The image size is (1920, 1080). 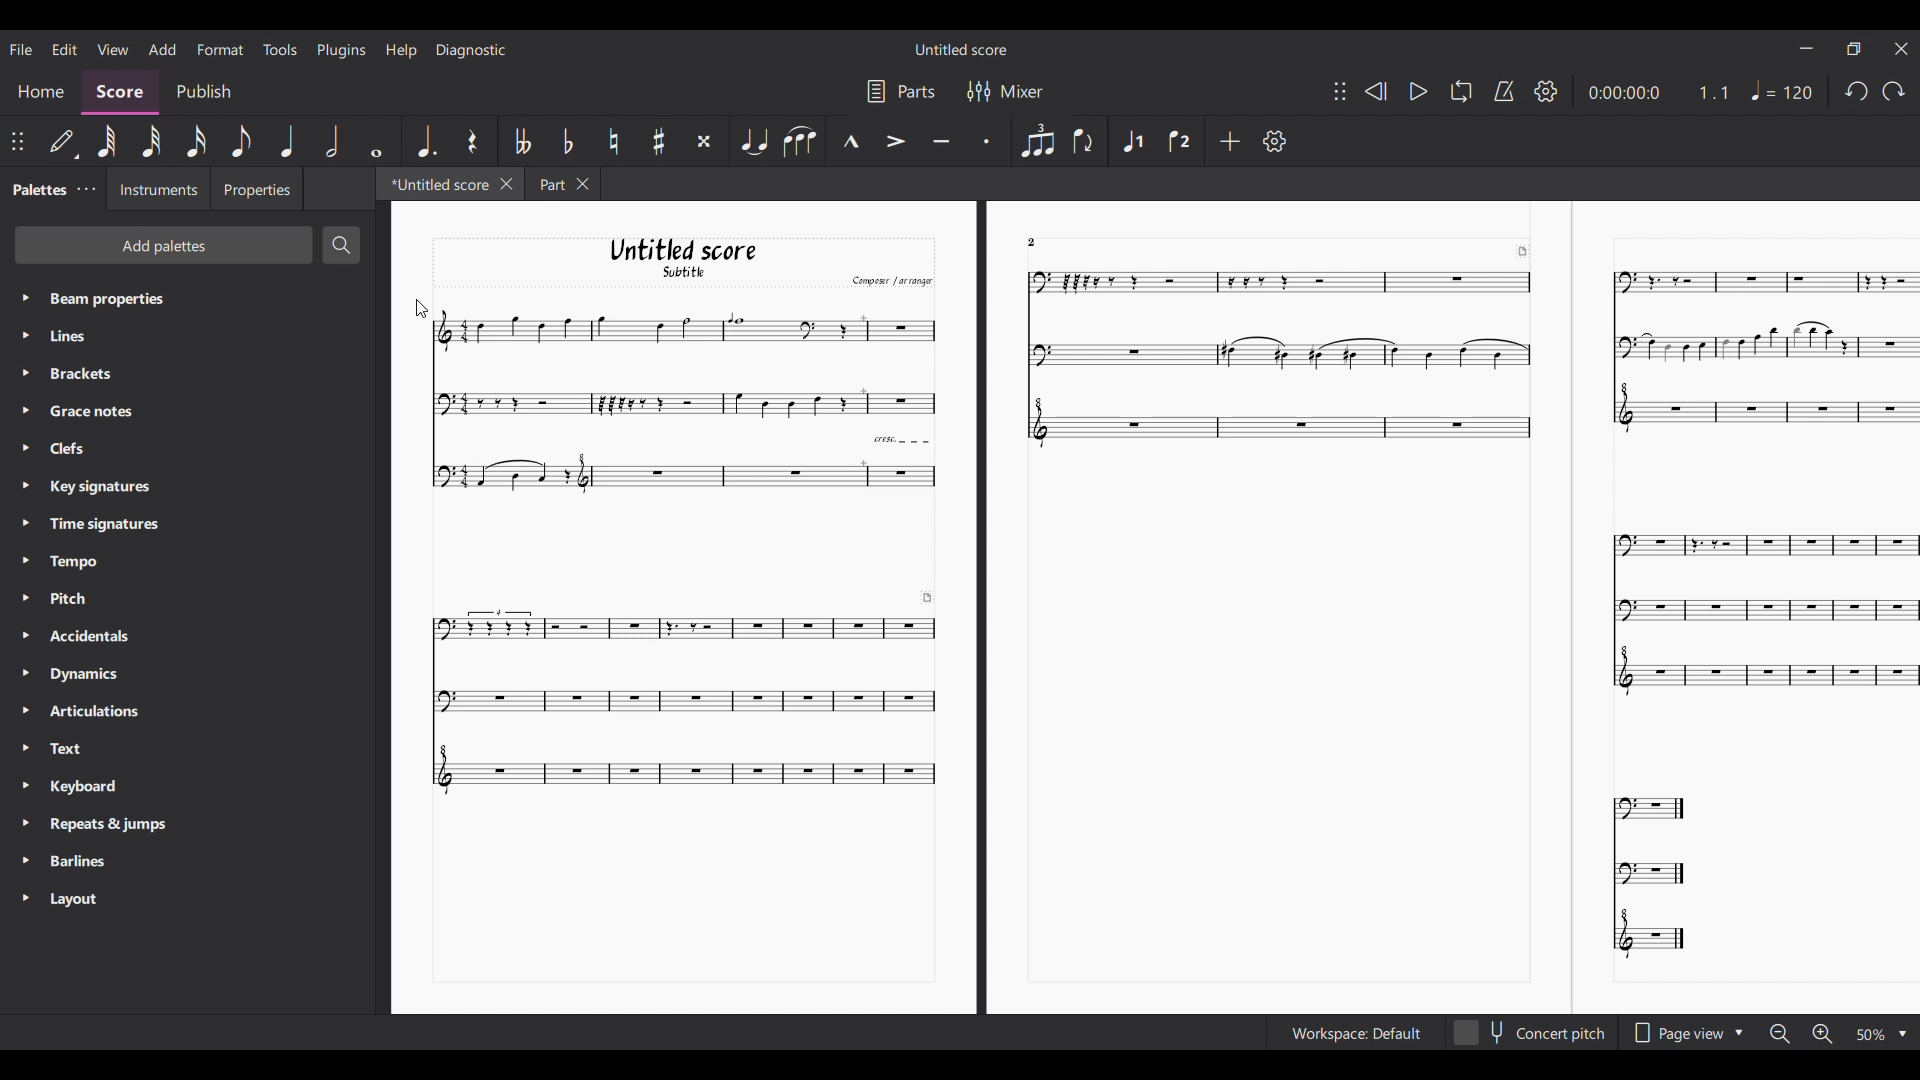 I want to click on , so click(x=24, y=862).